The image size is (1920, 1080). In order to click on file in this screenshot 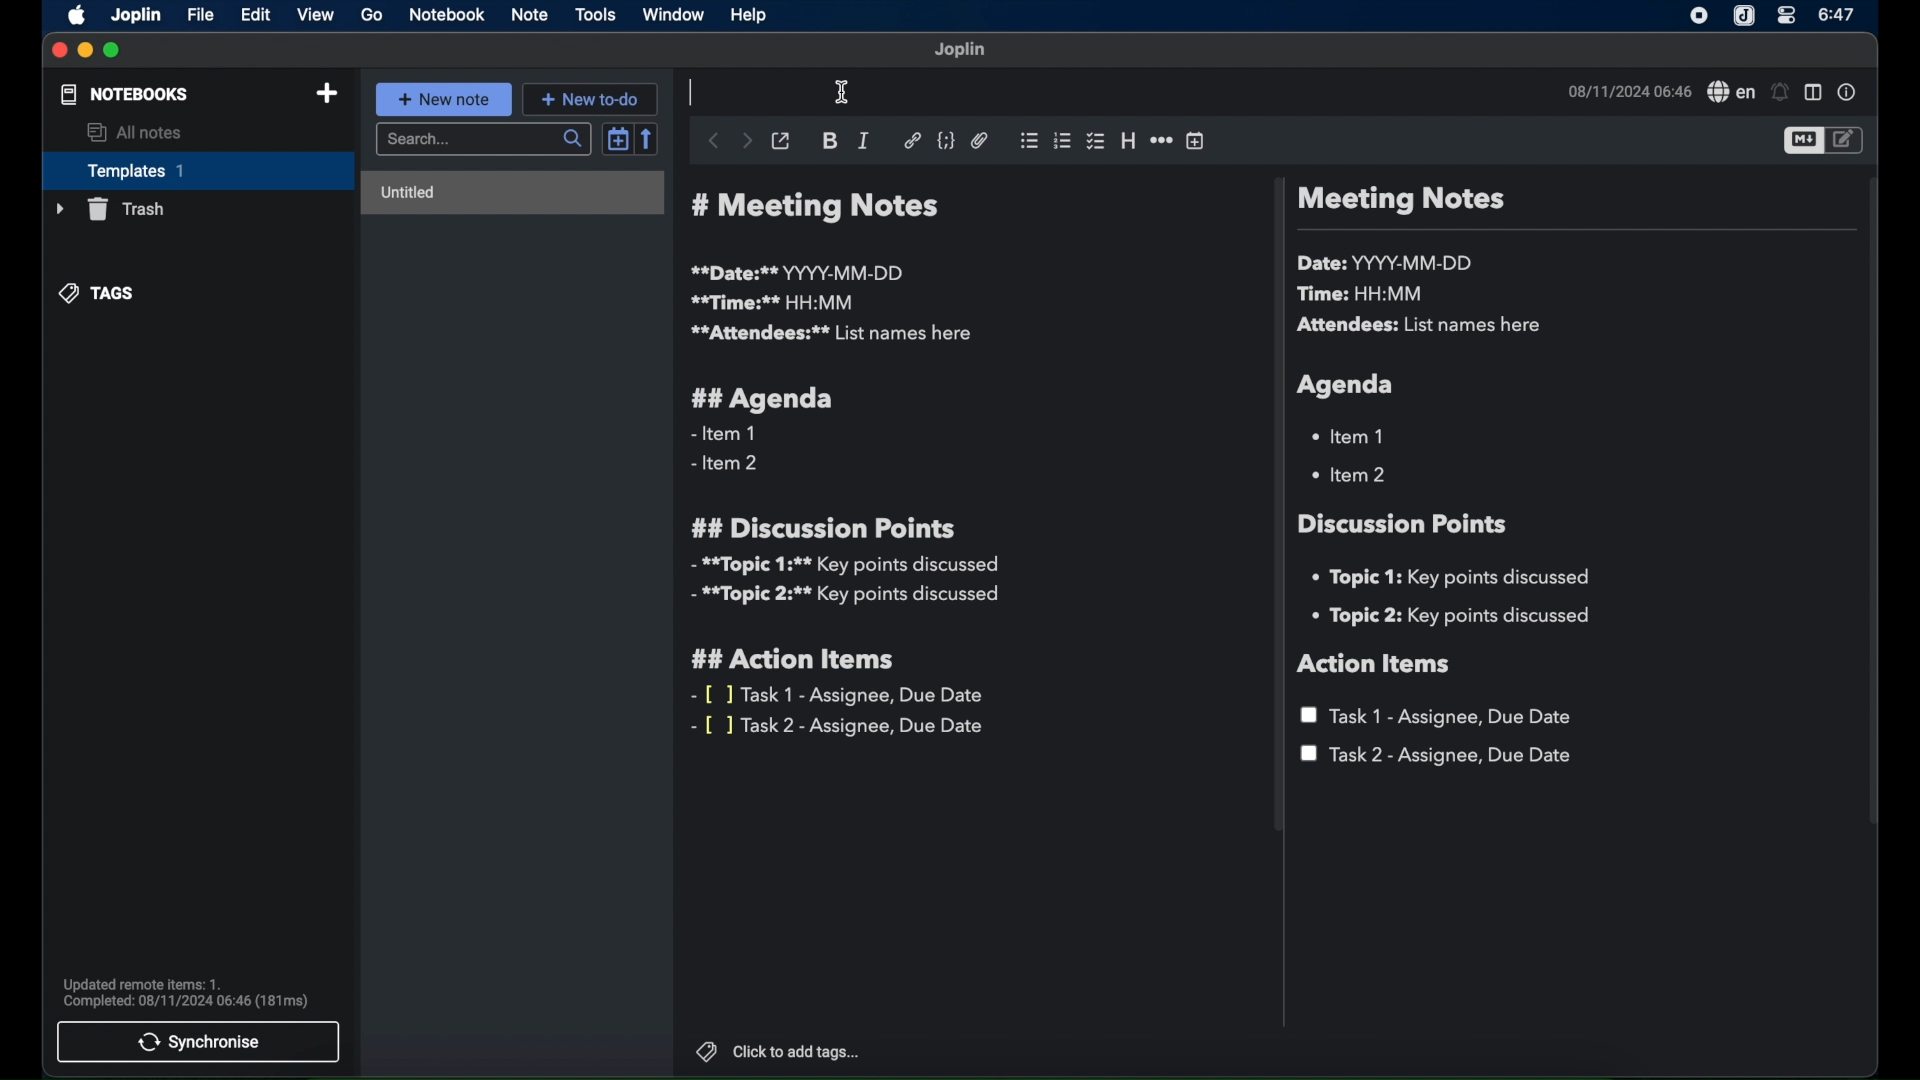, I will do `click(200, 14)`.